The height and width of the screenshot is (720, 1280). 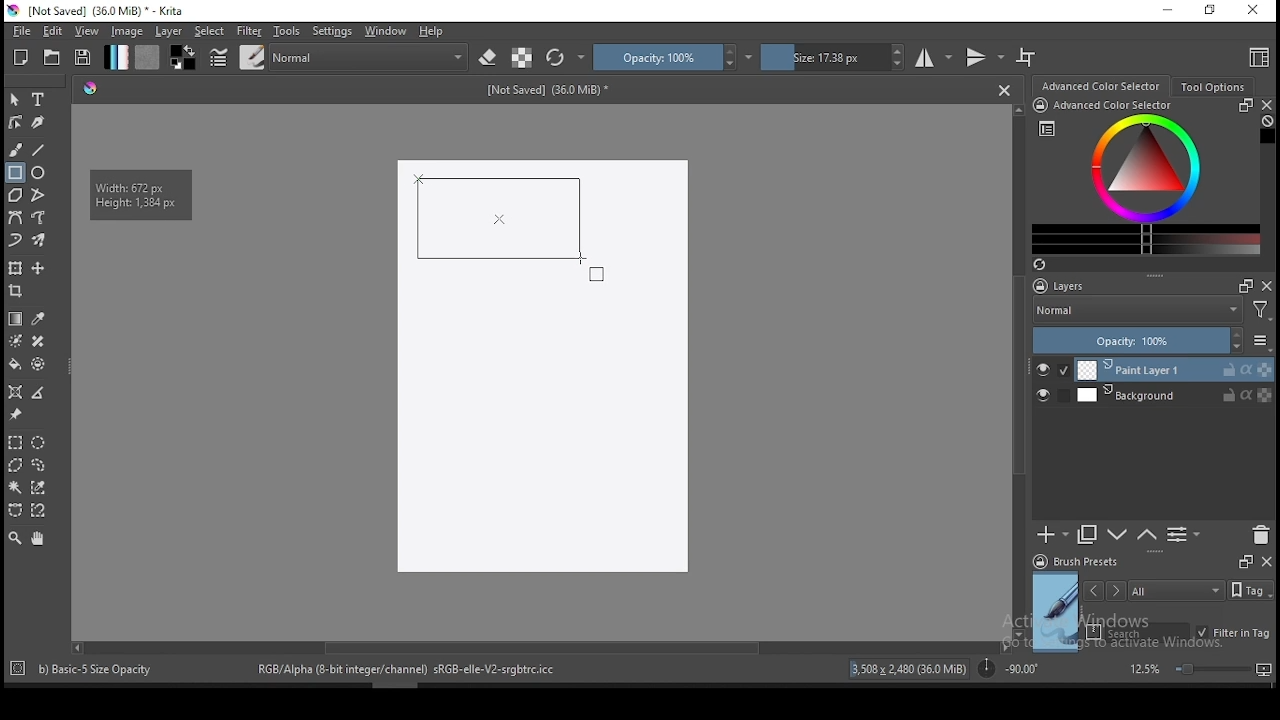 What do you see at coordinates (1200, 668) in the screenshot?
I see `zoom level` at bounding box center [1200, 668].